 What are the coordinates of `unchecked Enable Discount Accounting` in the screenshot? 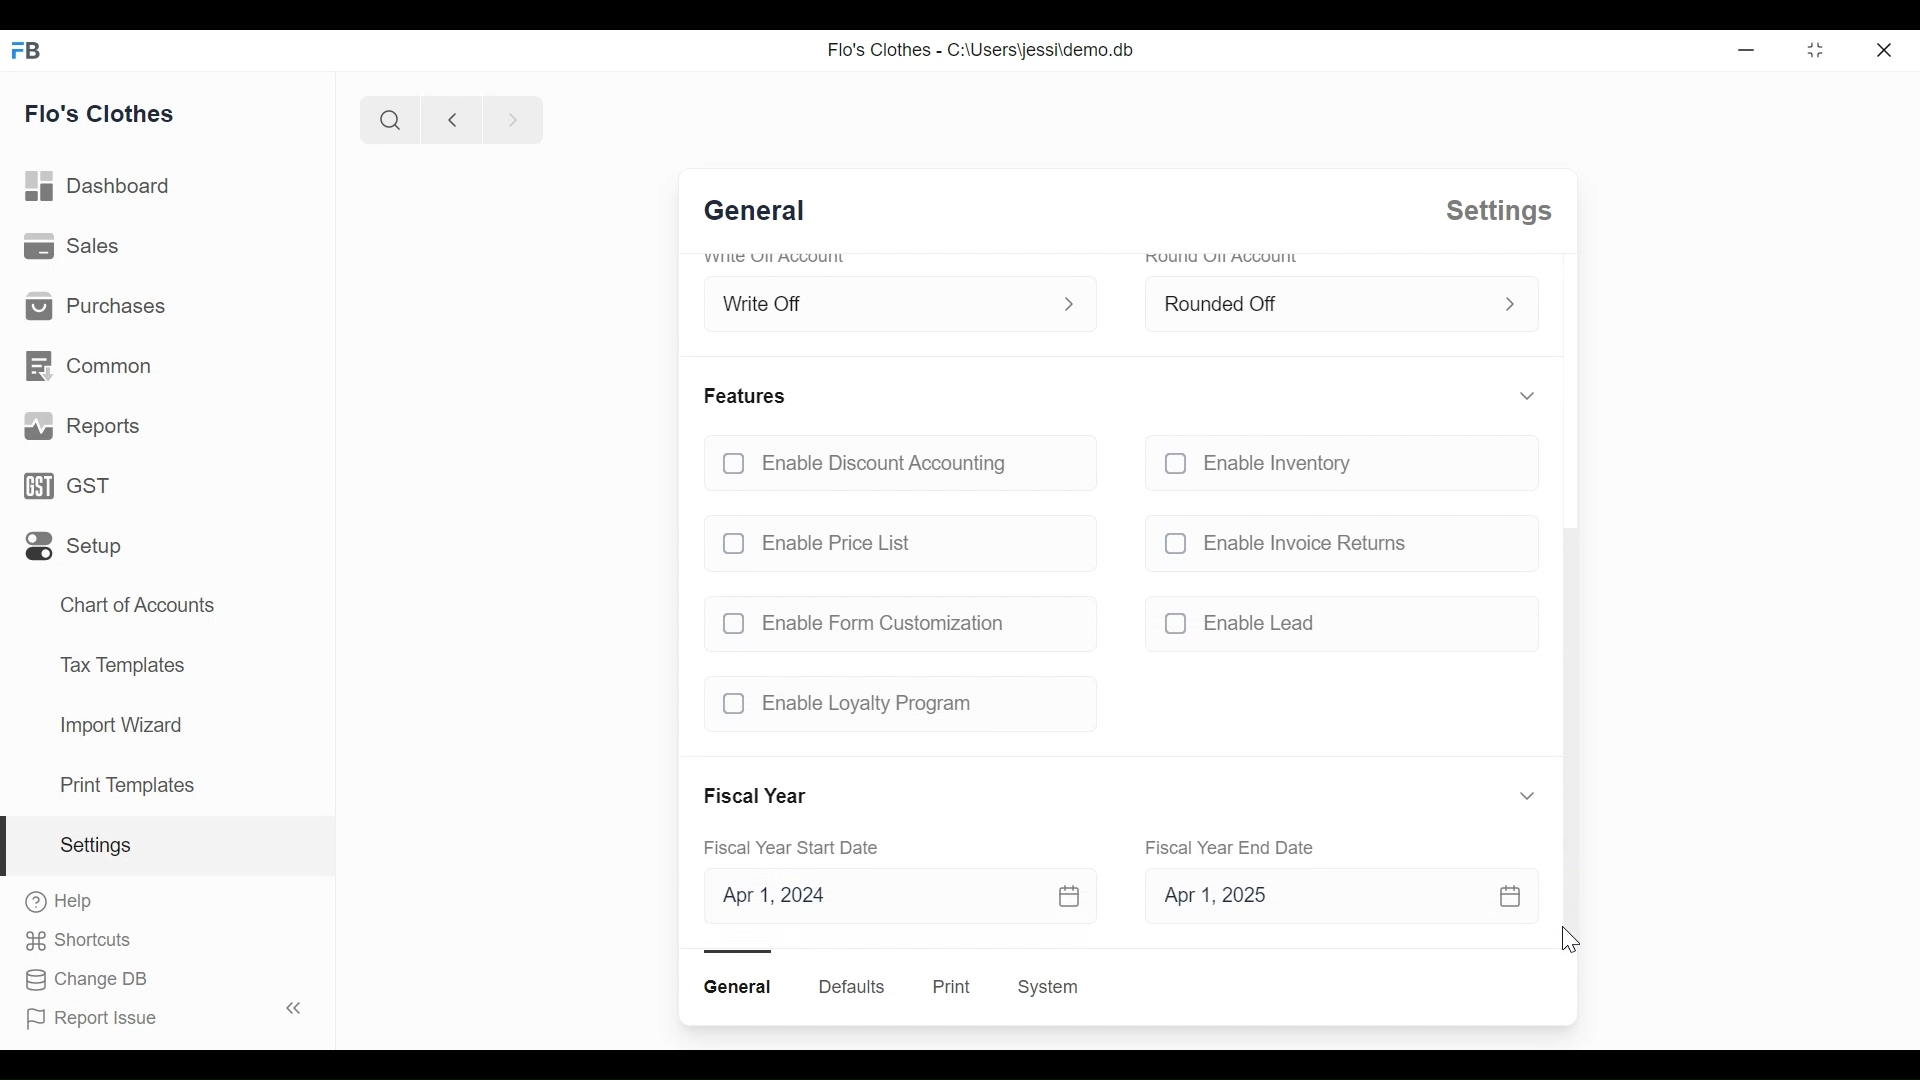 It's located at (897, 465).